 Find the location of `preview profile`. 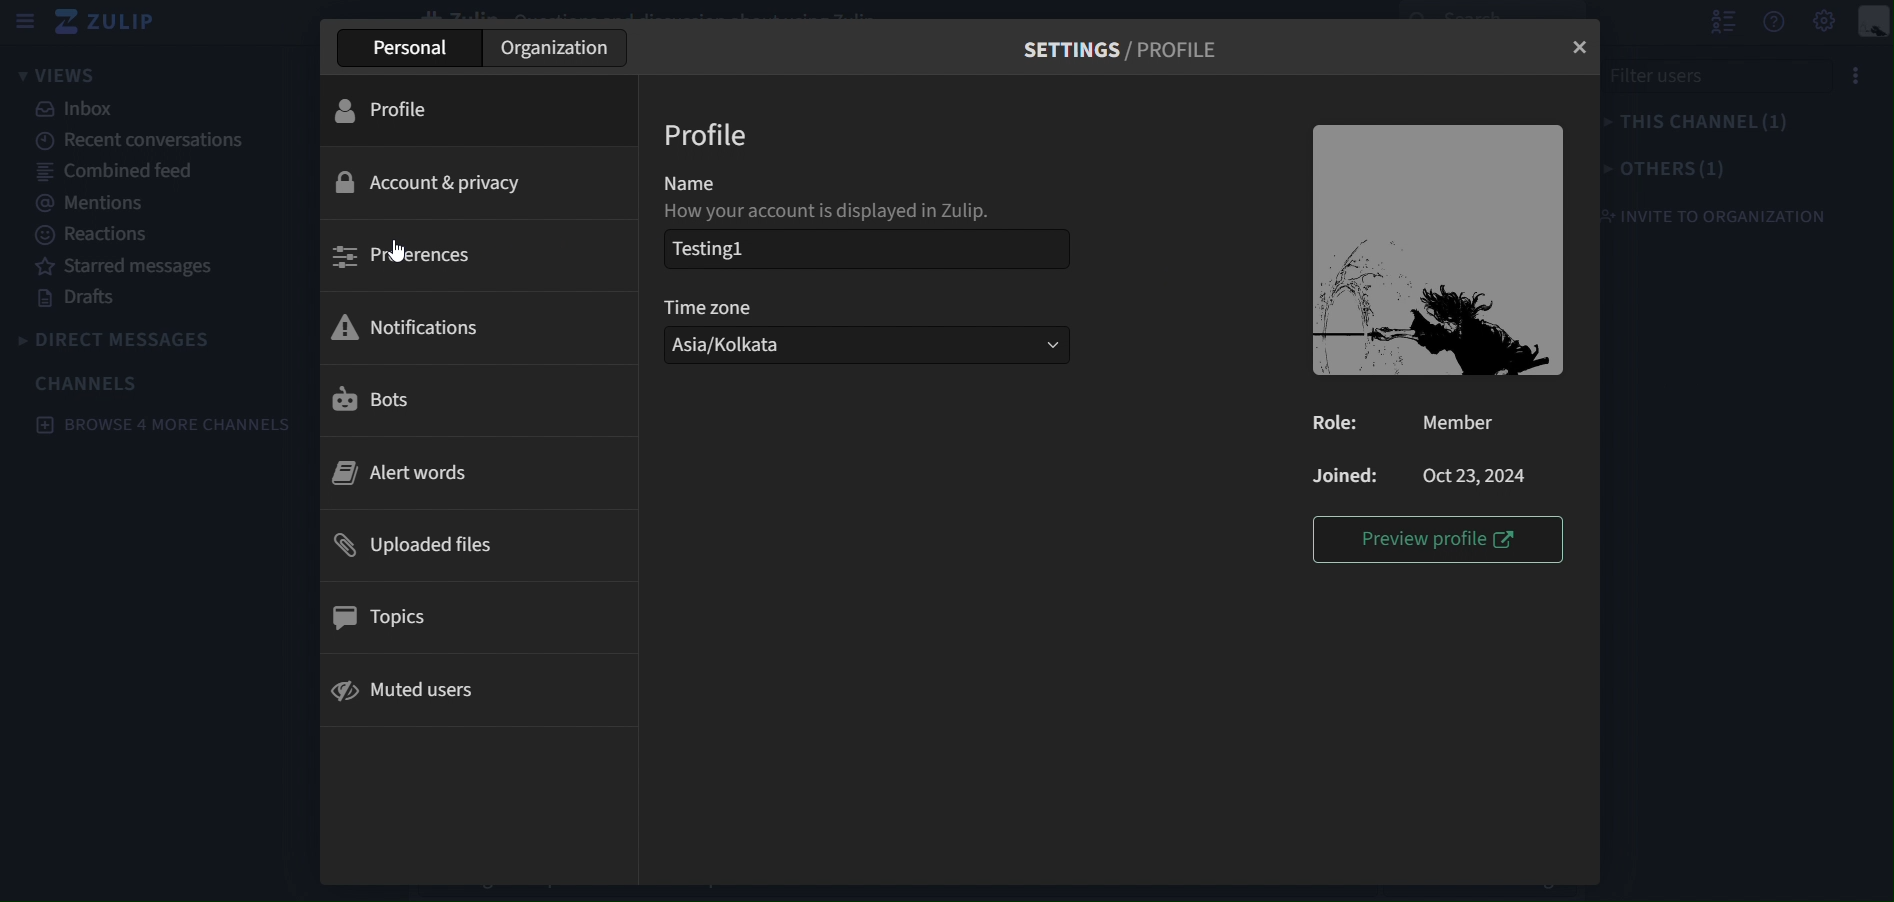

preview profile is located at coordinates (1439, 537).